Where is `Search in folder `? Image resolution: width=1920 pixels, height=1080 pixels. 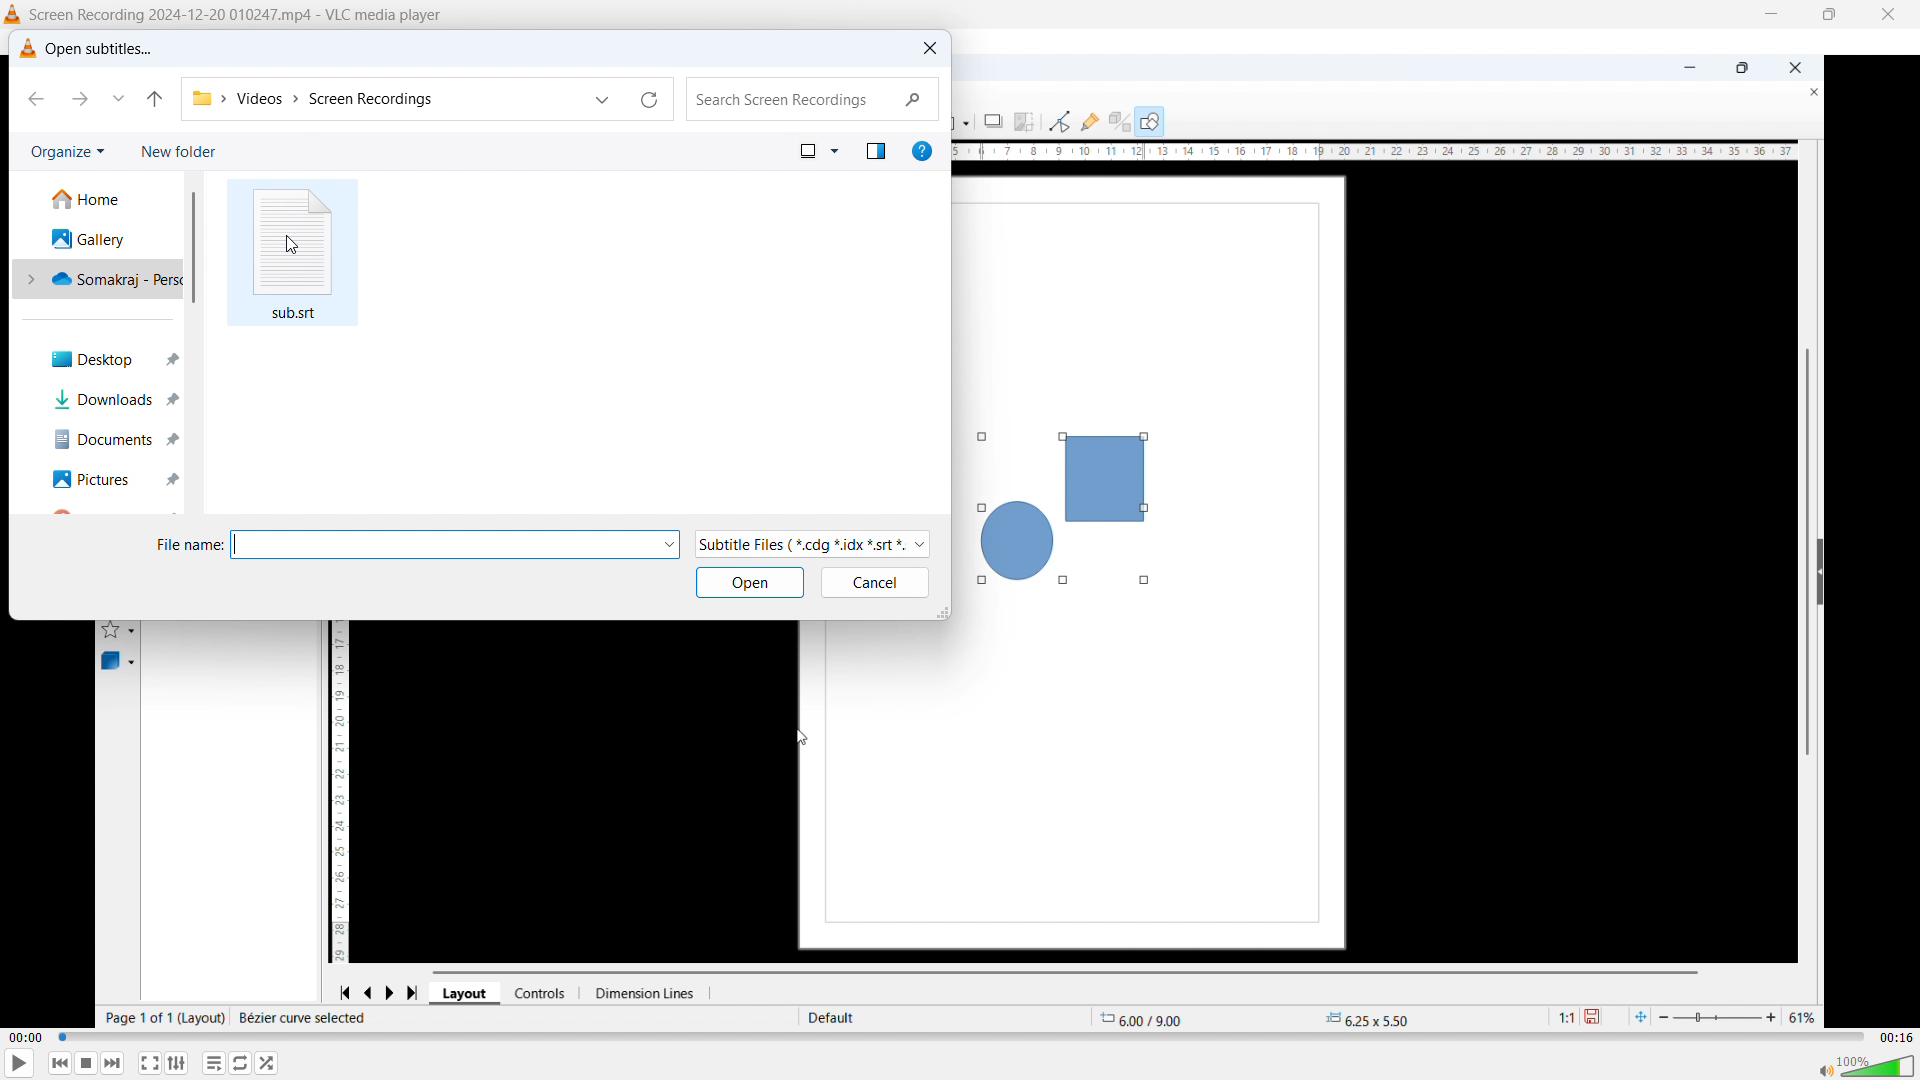 Search in folder  is located at coordinates (813, 99).